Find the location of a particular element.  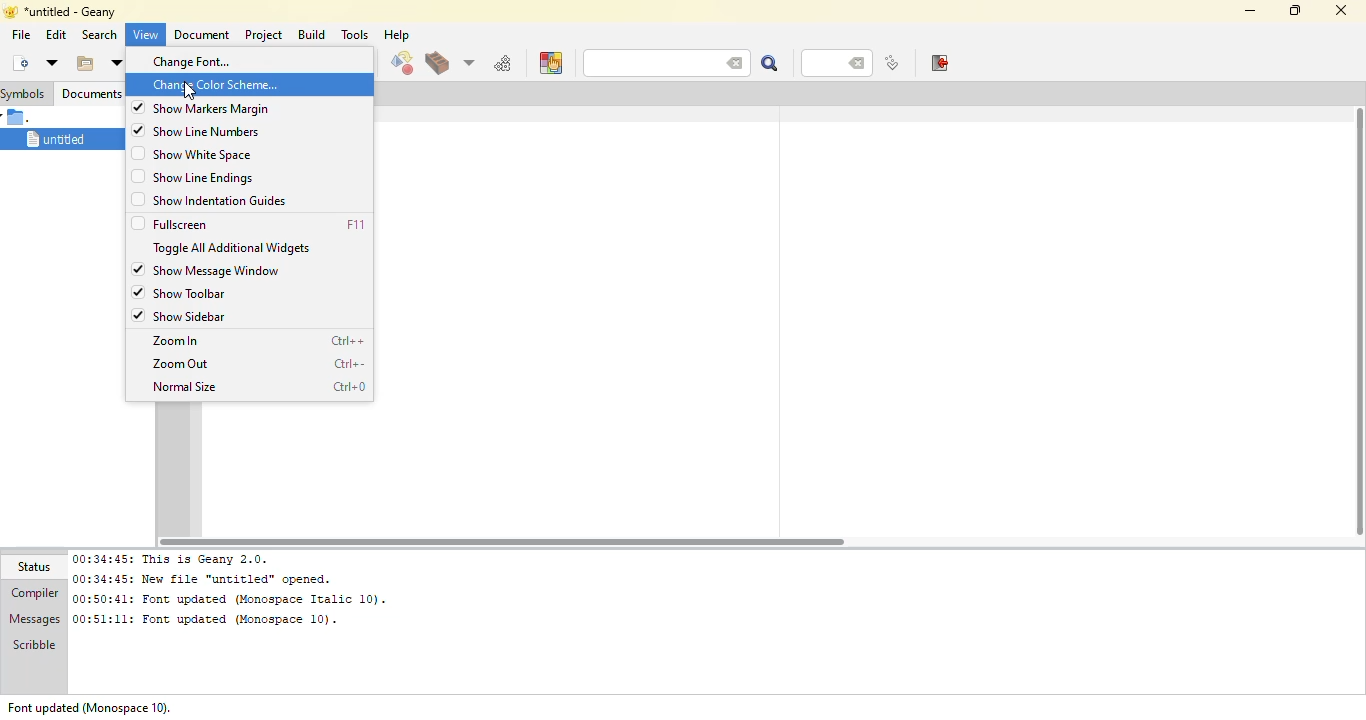

change font is located at coordinates (202, 61).